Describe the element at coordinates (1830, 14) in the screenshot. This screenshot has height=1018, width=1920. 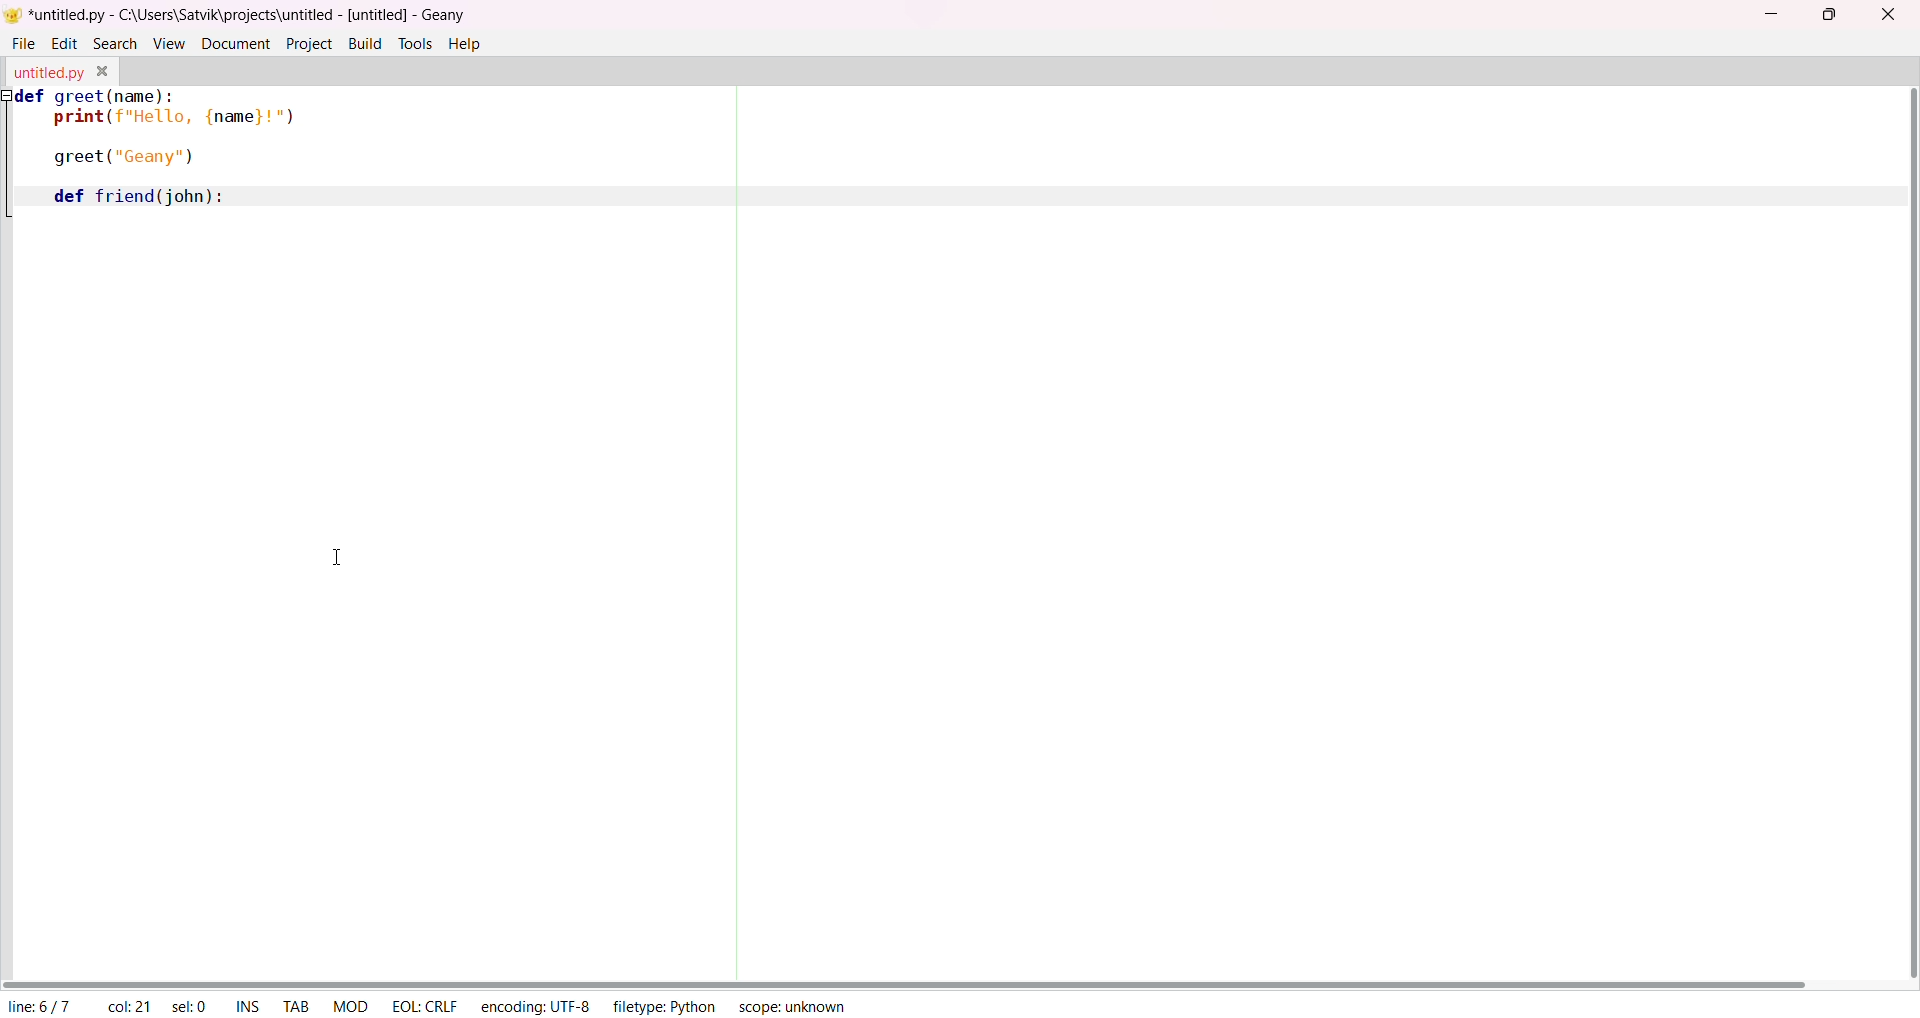
I see `maximize` at that location.